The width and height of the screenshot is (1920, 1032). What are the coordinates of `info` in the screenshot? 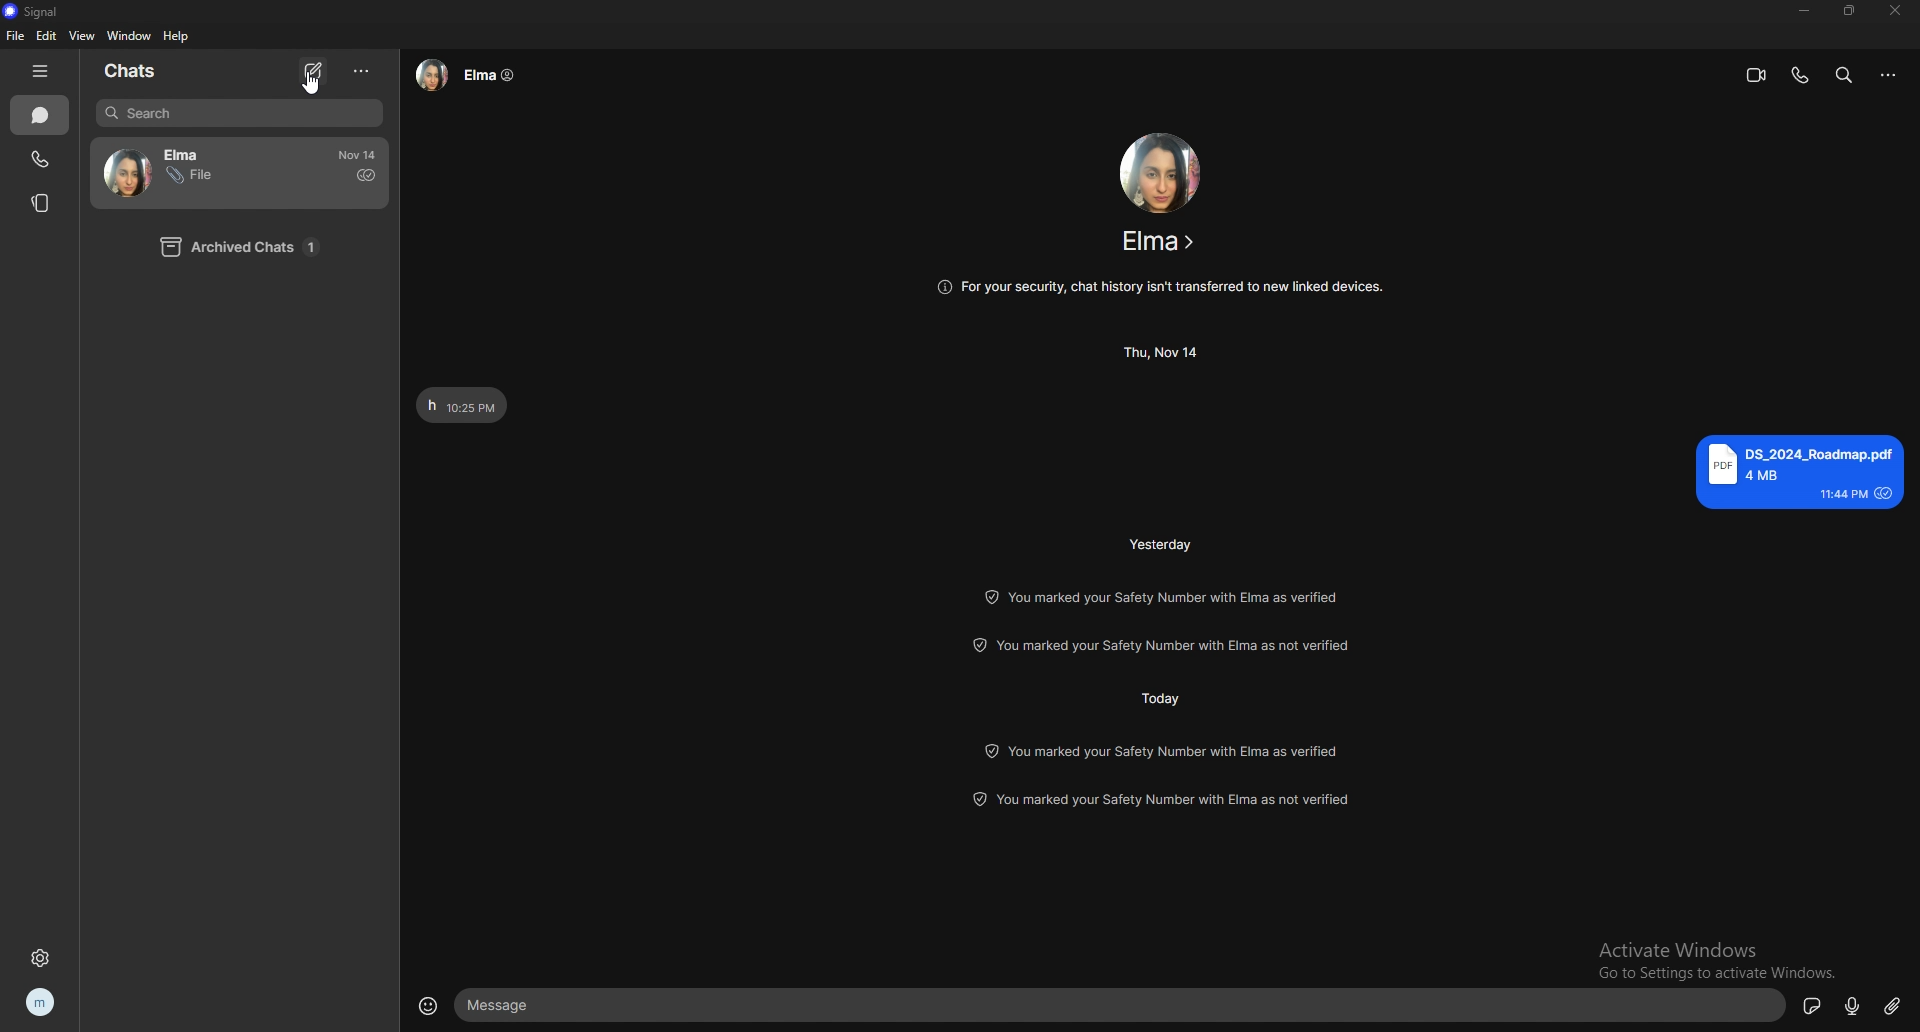 It's located at (1159, 287).